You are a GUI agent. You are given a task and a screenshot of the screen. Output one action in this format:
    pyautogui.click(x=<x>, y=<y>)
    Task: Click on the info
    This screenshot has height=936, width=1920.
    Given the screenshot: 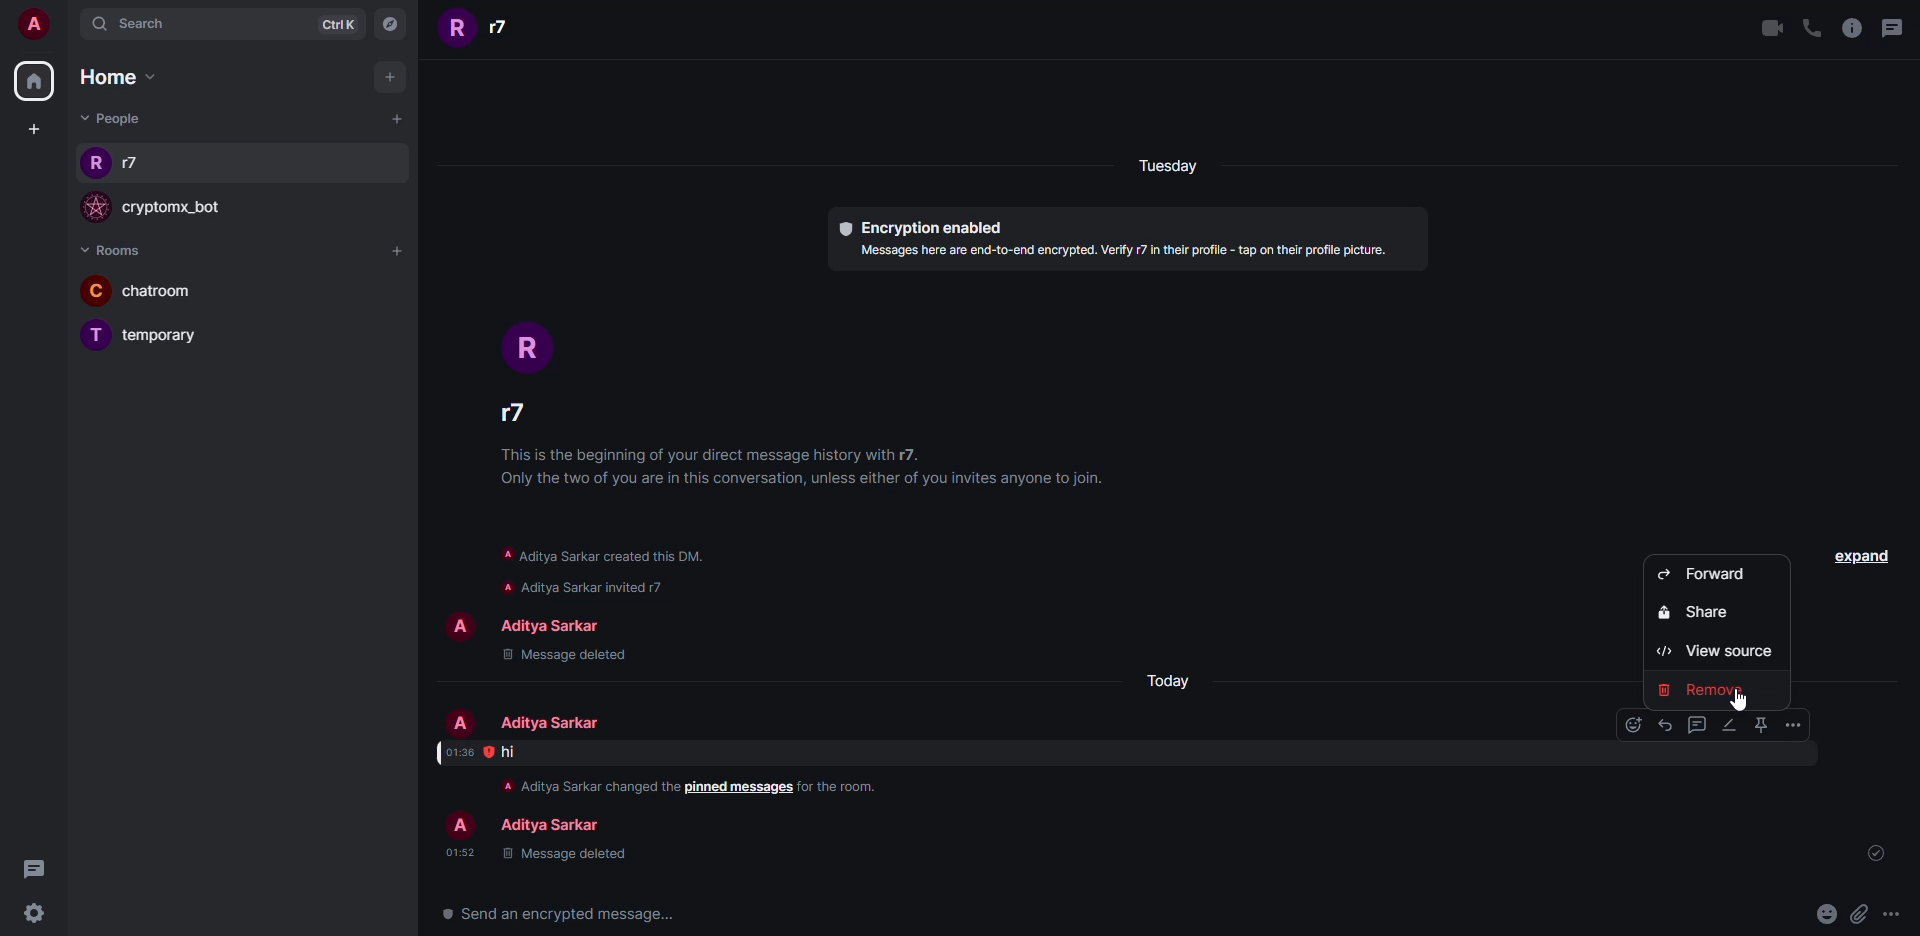 What is the action you would take?
    pyautogui.click(x=602, y=570)
    